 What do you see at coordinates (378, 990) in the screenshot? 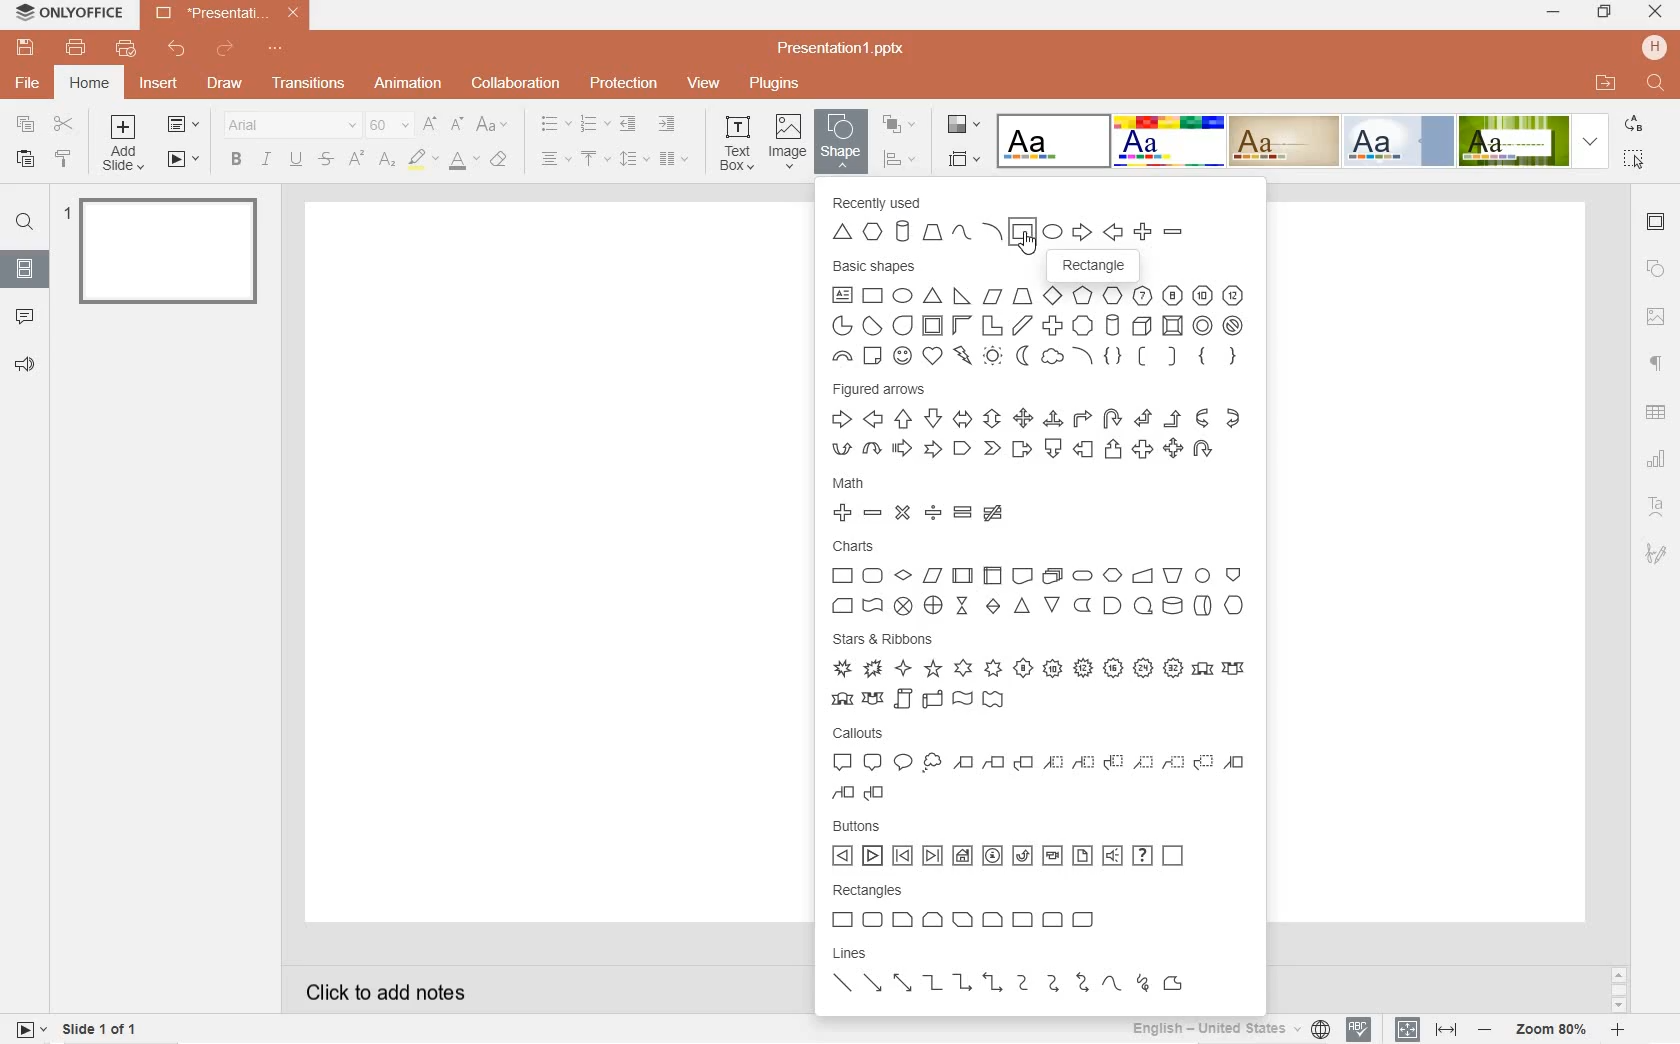
I see `click to add notes` at bounding box center [378, 990].